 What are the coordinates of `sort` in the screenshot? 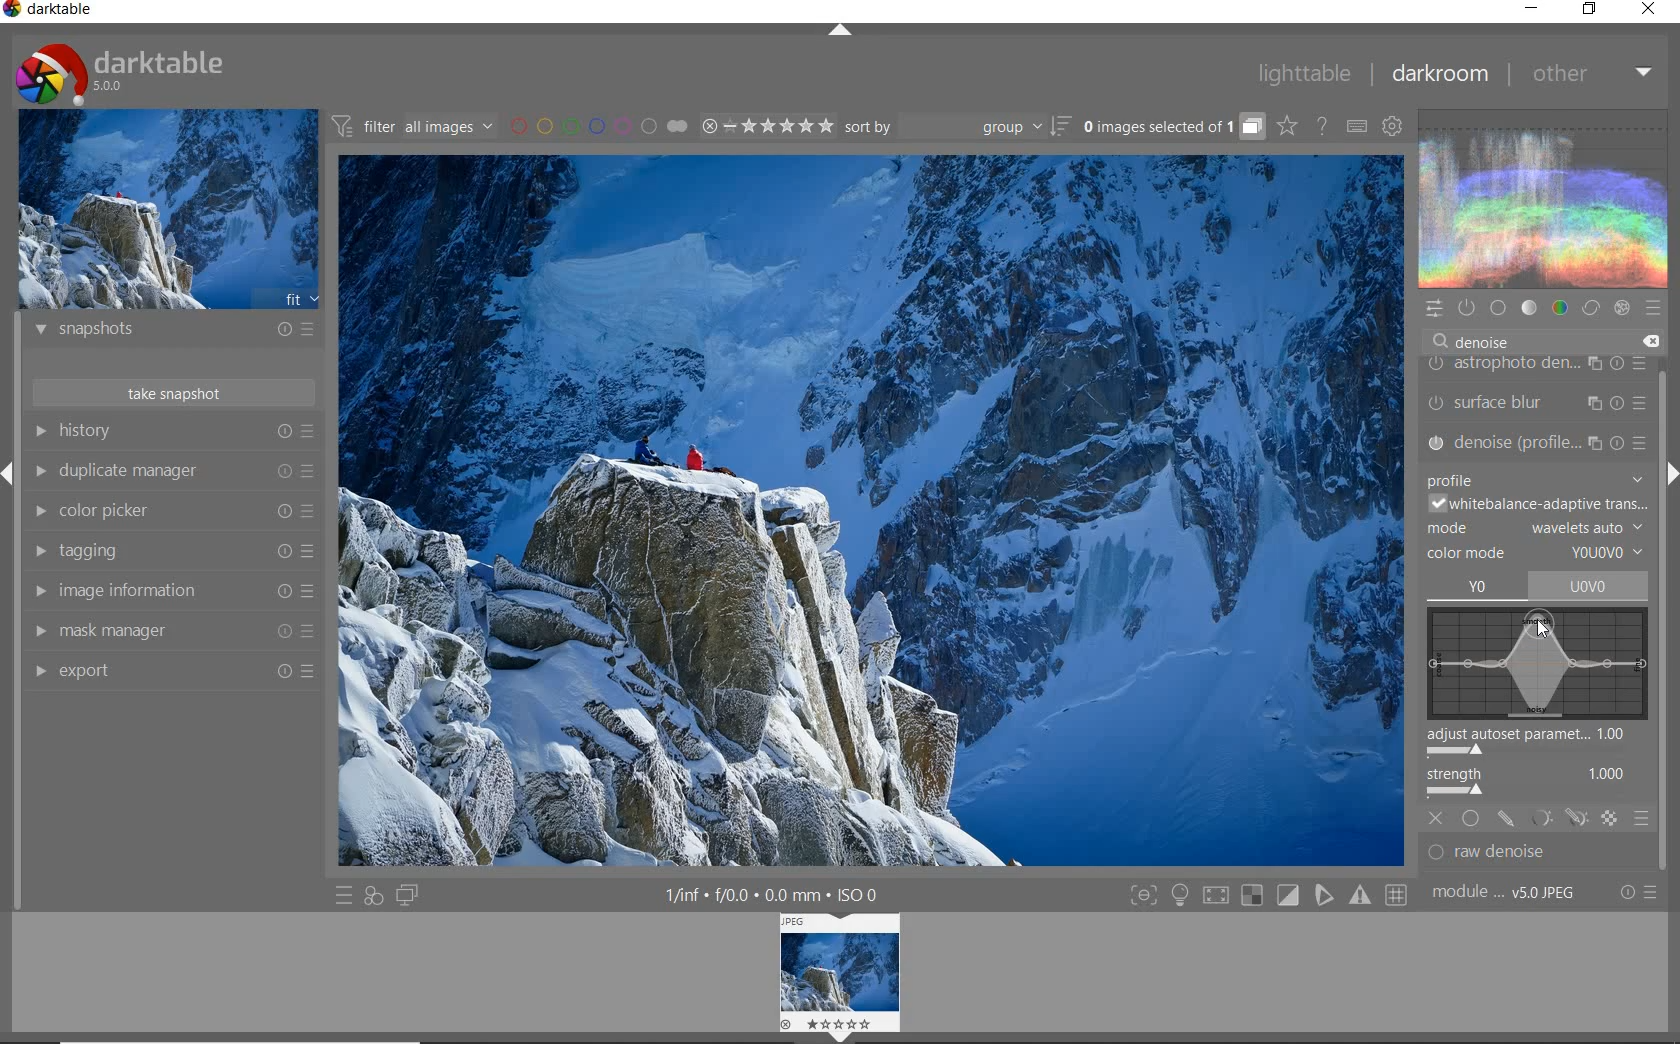 It's located at (957, 127).